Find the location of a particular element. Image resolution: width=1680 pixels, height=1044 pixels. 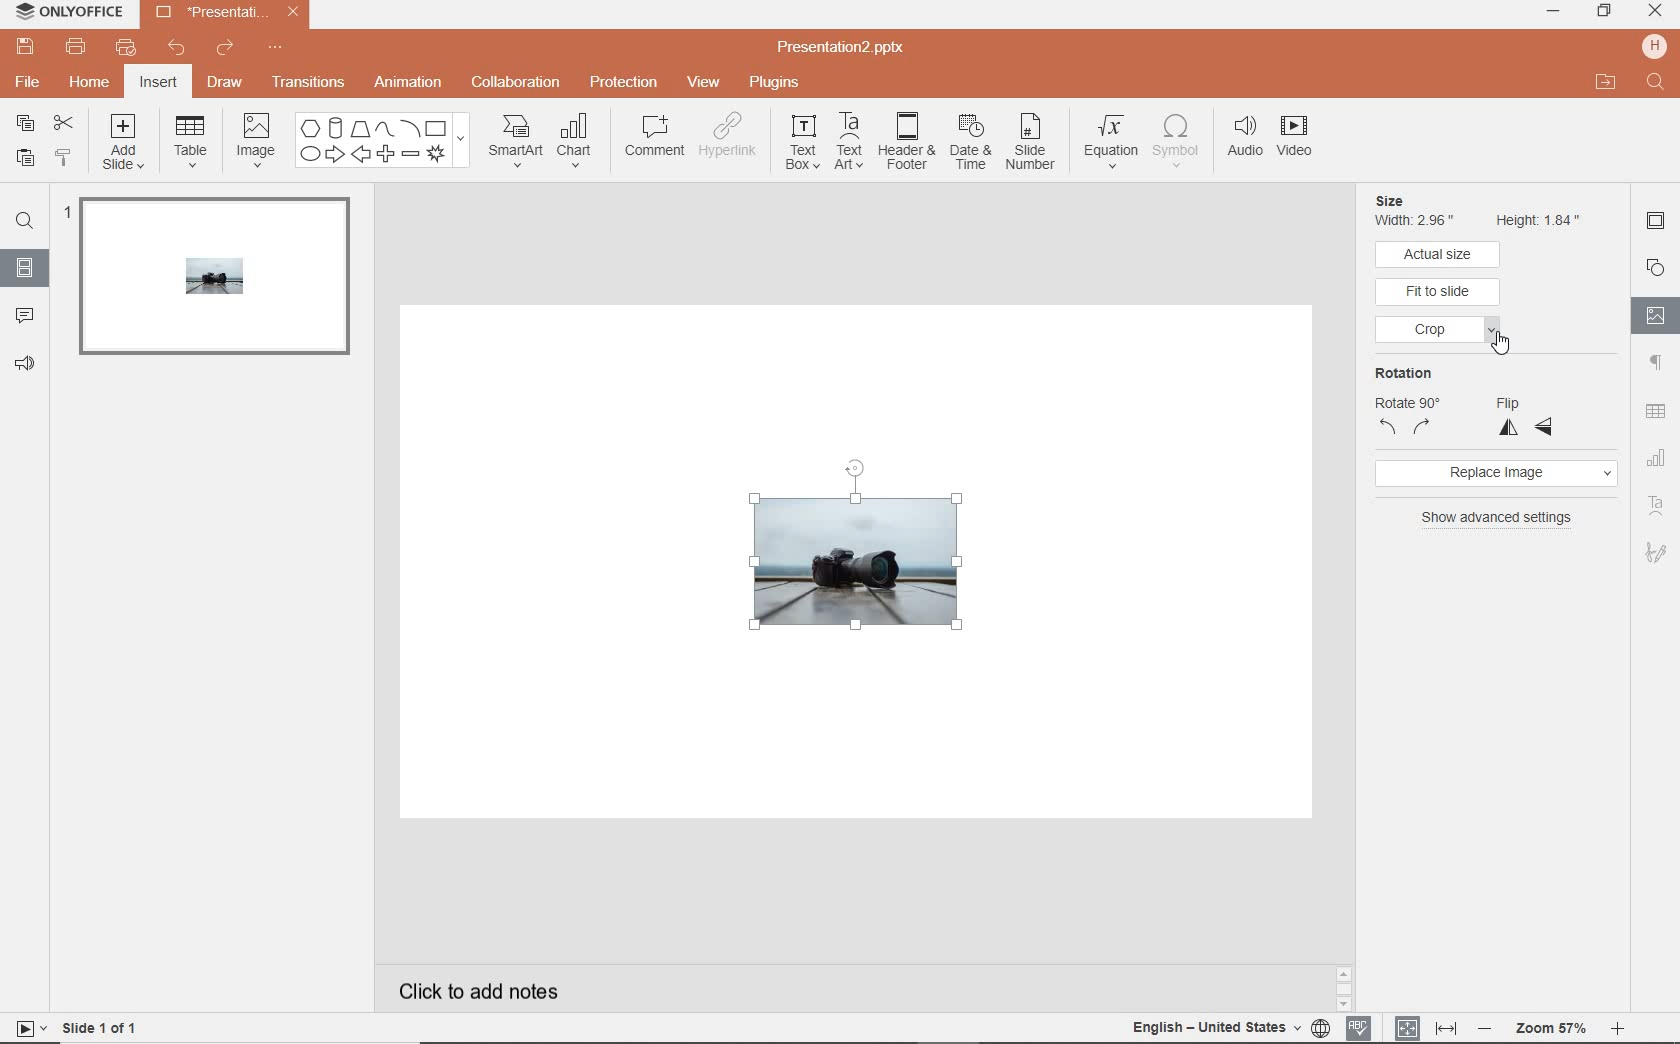

image settings is located at coordinates (1656, 315).